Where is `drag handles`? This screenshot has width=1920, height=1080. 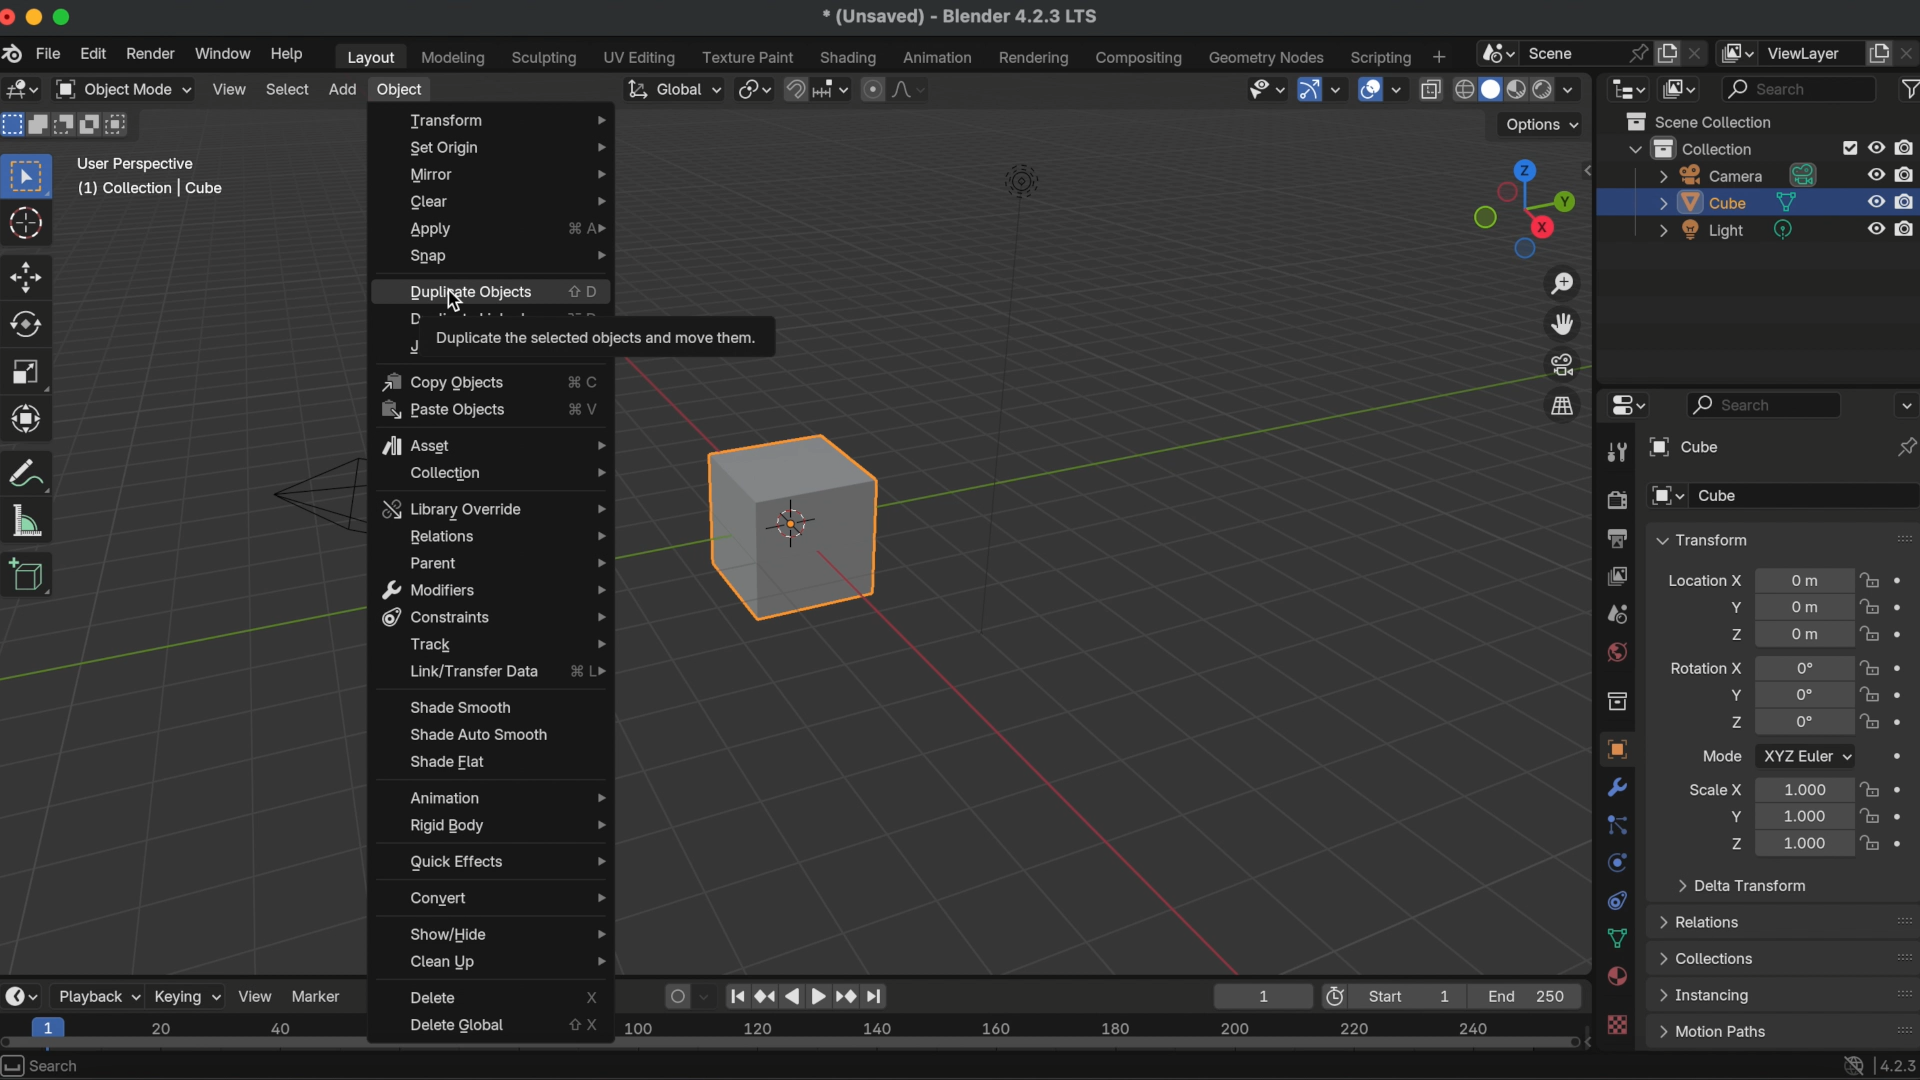
drag handles is located at coordinates (1901, 537).